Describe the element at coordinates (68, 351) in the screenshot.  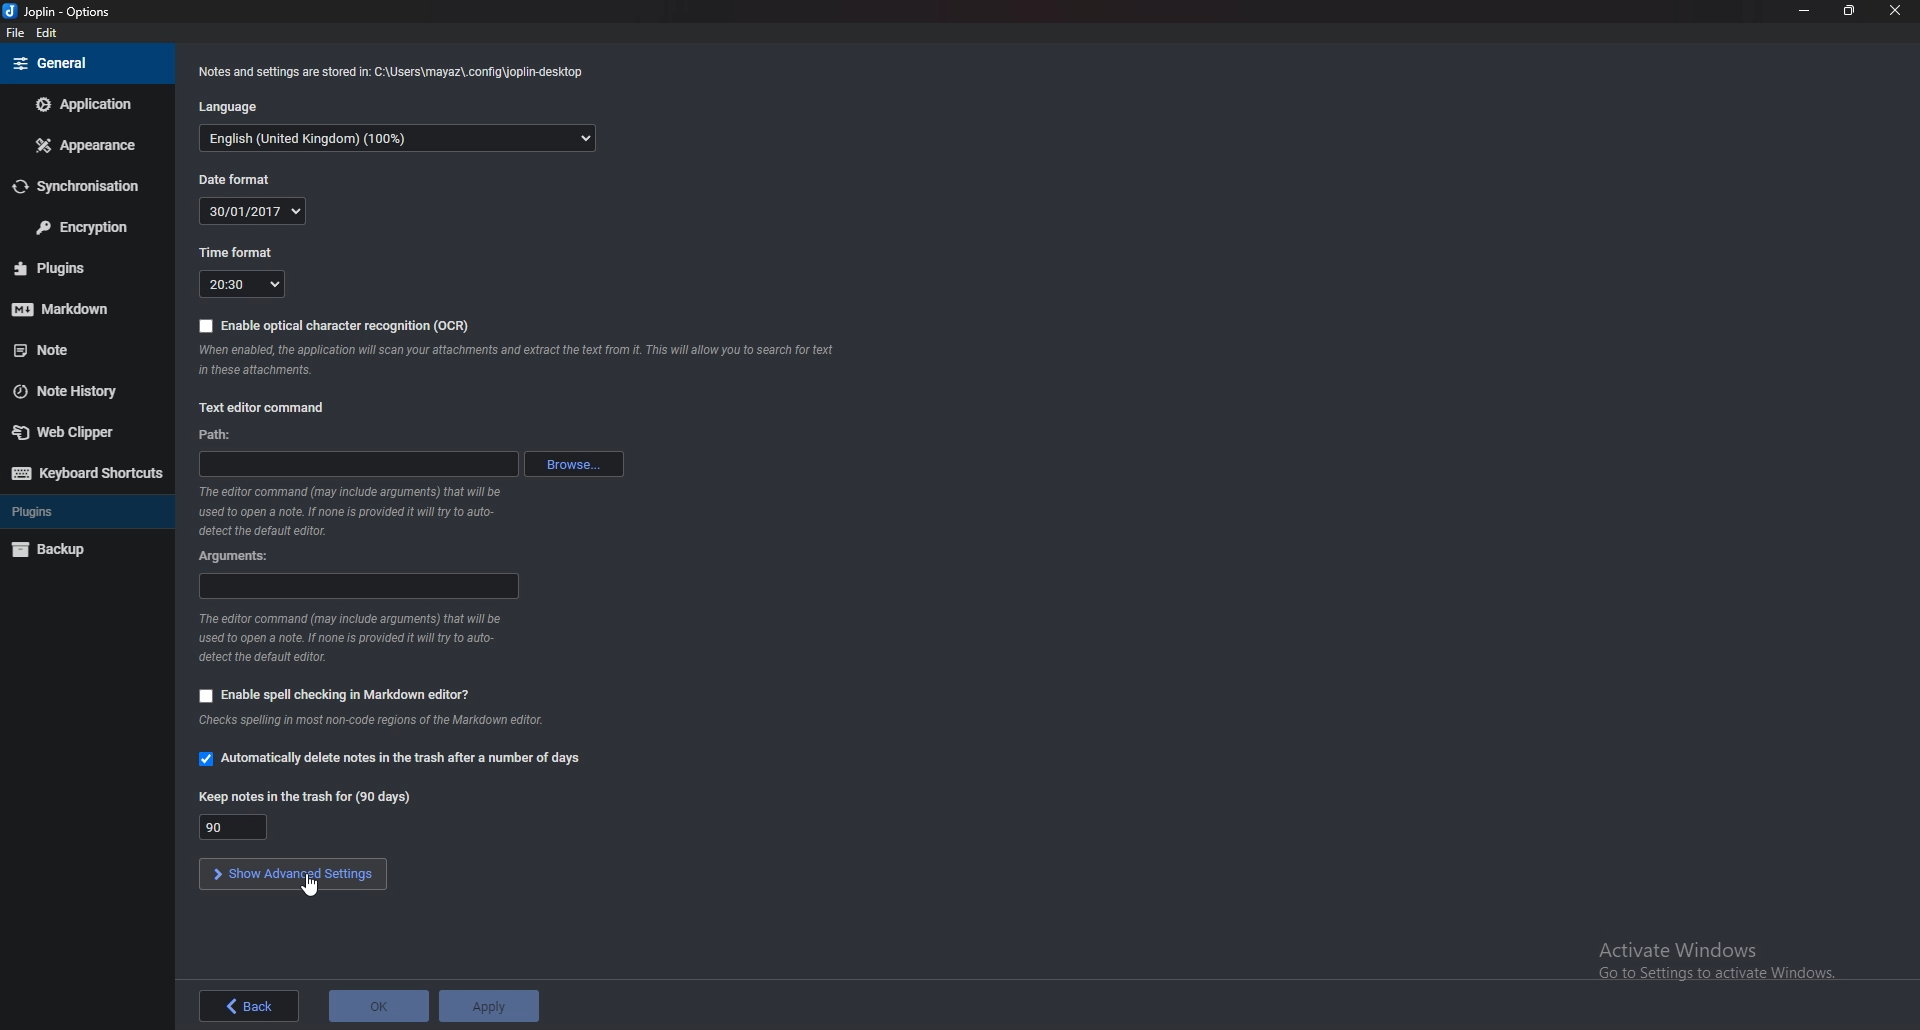
I see `note` at that location.